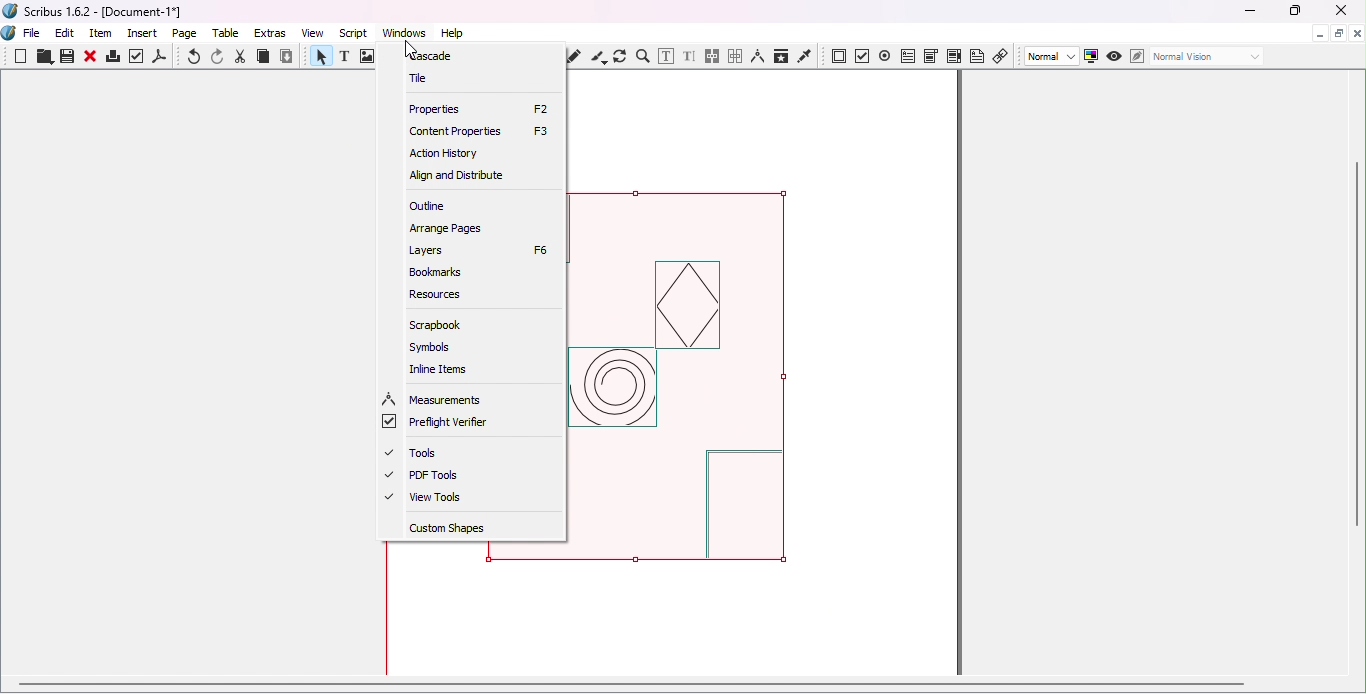  What do you see at coordinates (439, 272) in the screenshot?
I see `Bookmarks` at bounding box center [439, 272].